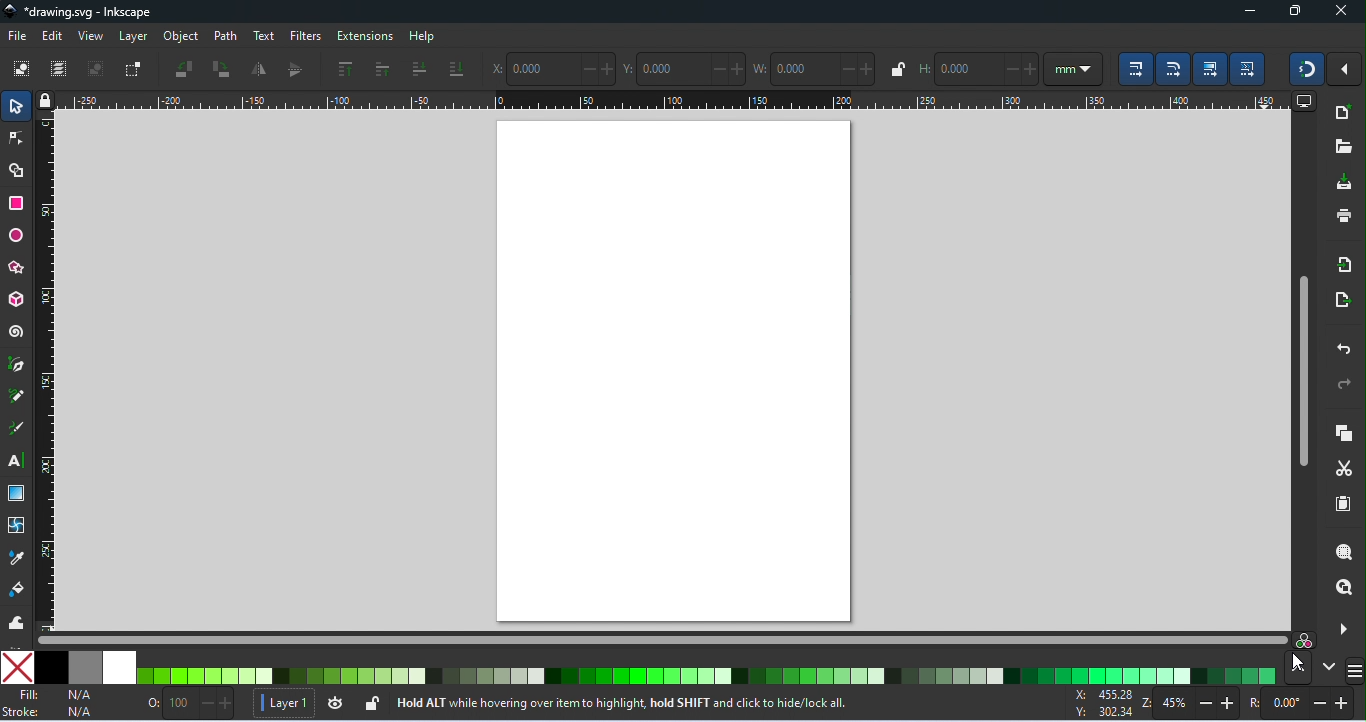  What do you see at coordinates (1346, 180) in the screenshot?
I see `save` at bounding box center [1346, 180].